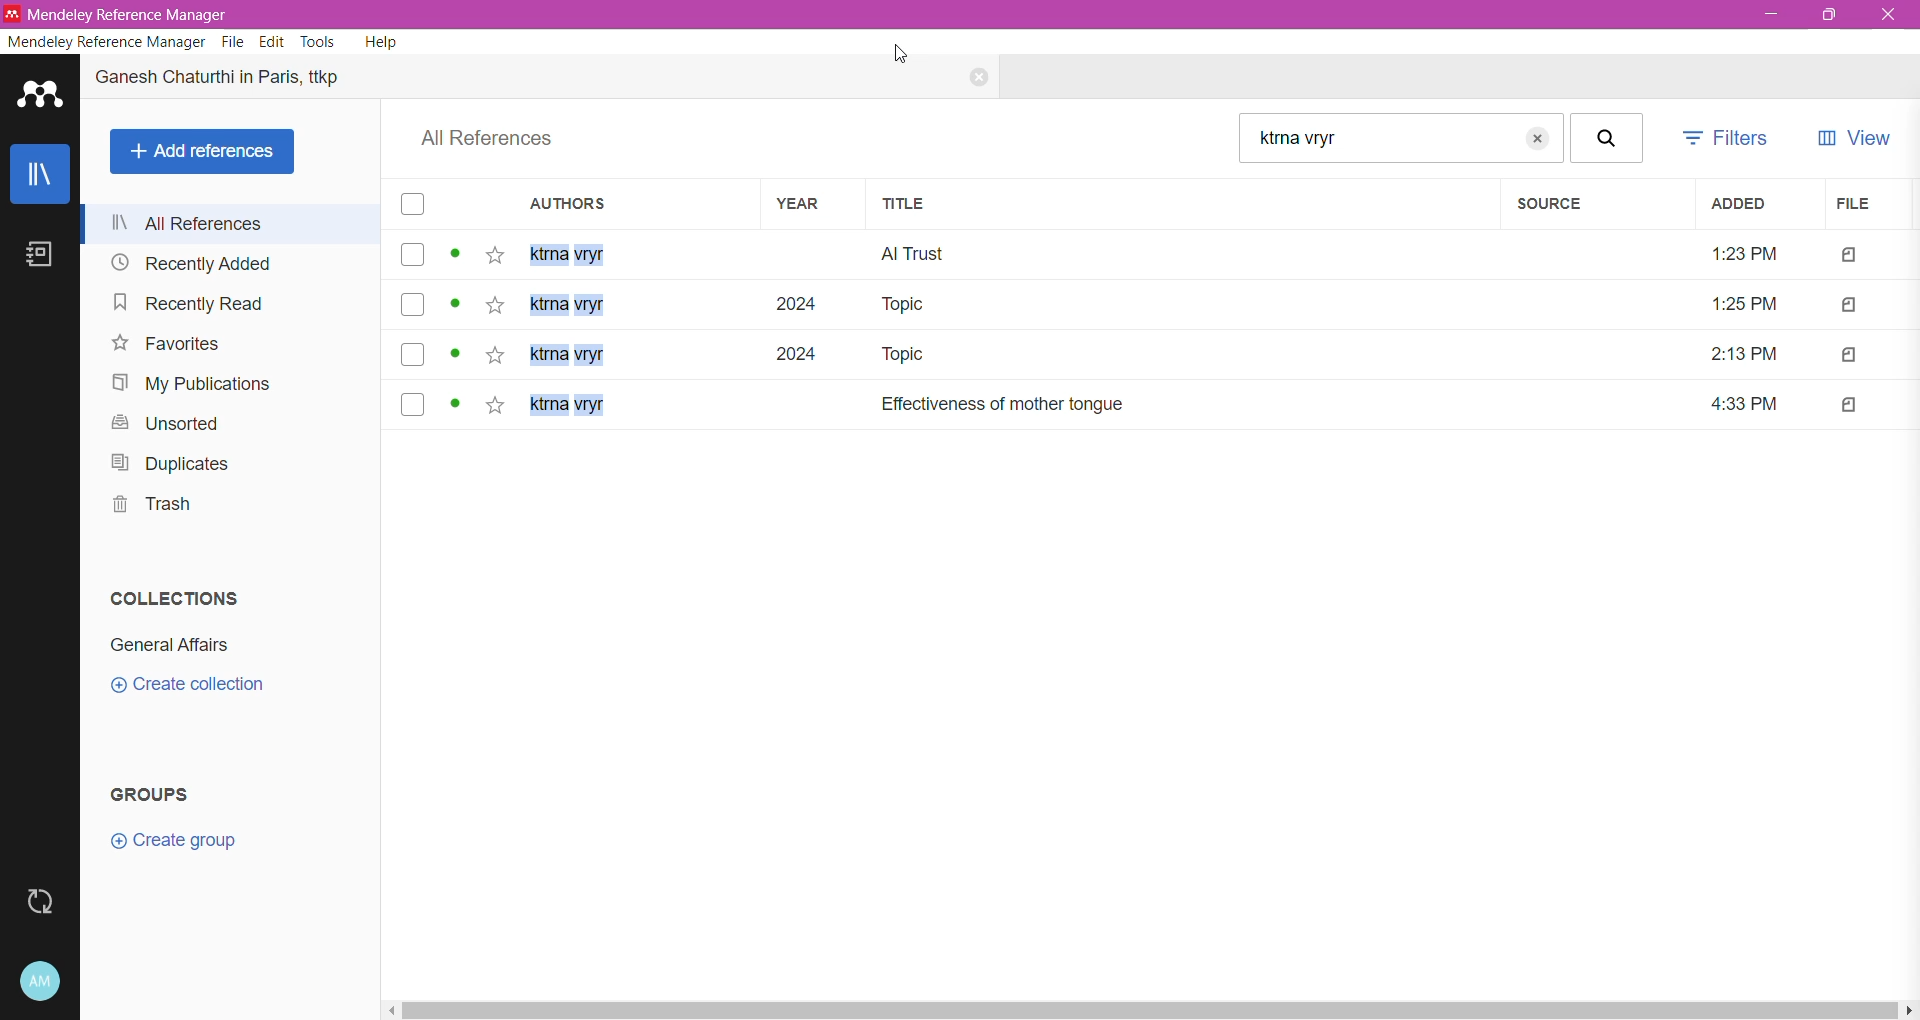 This screenshot has height=1020, width=1920. I want to click on Recently Read, so click(190, 305).